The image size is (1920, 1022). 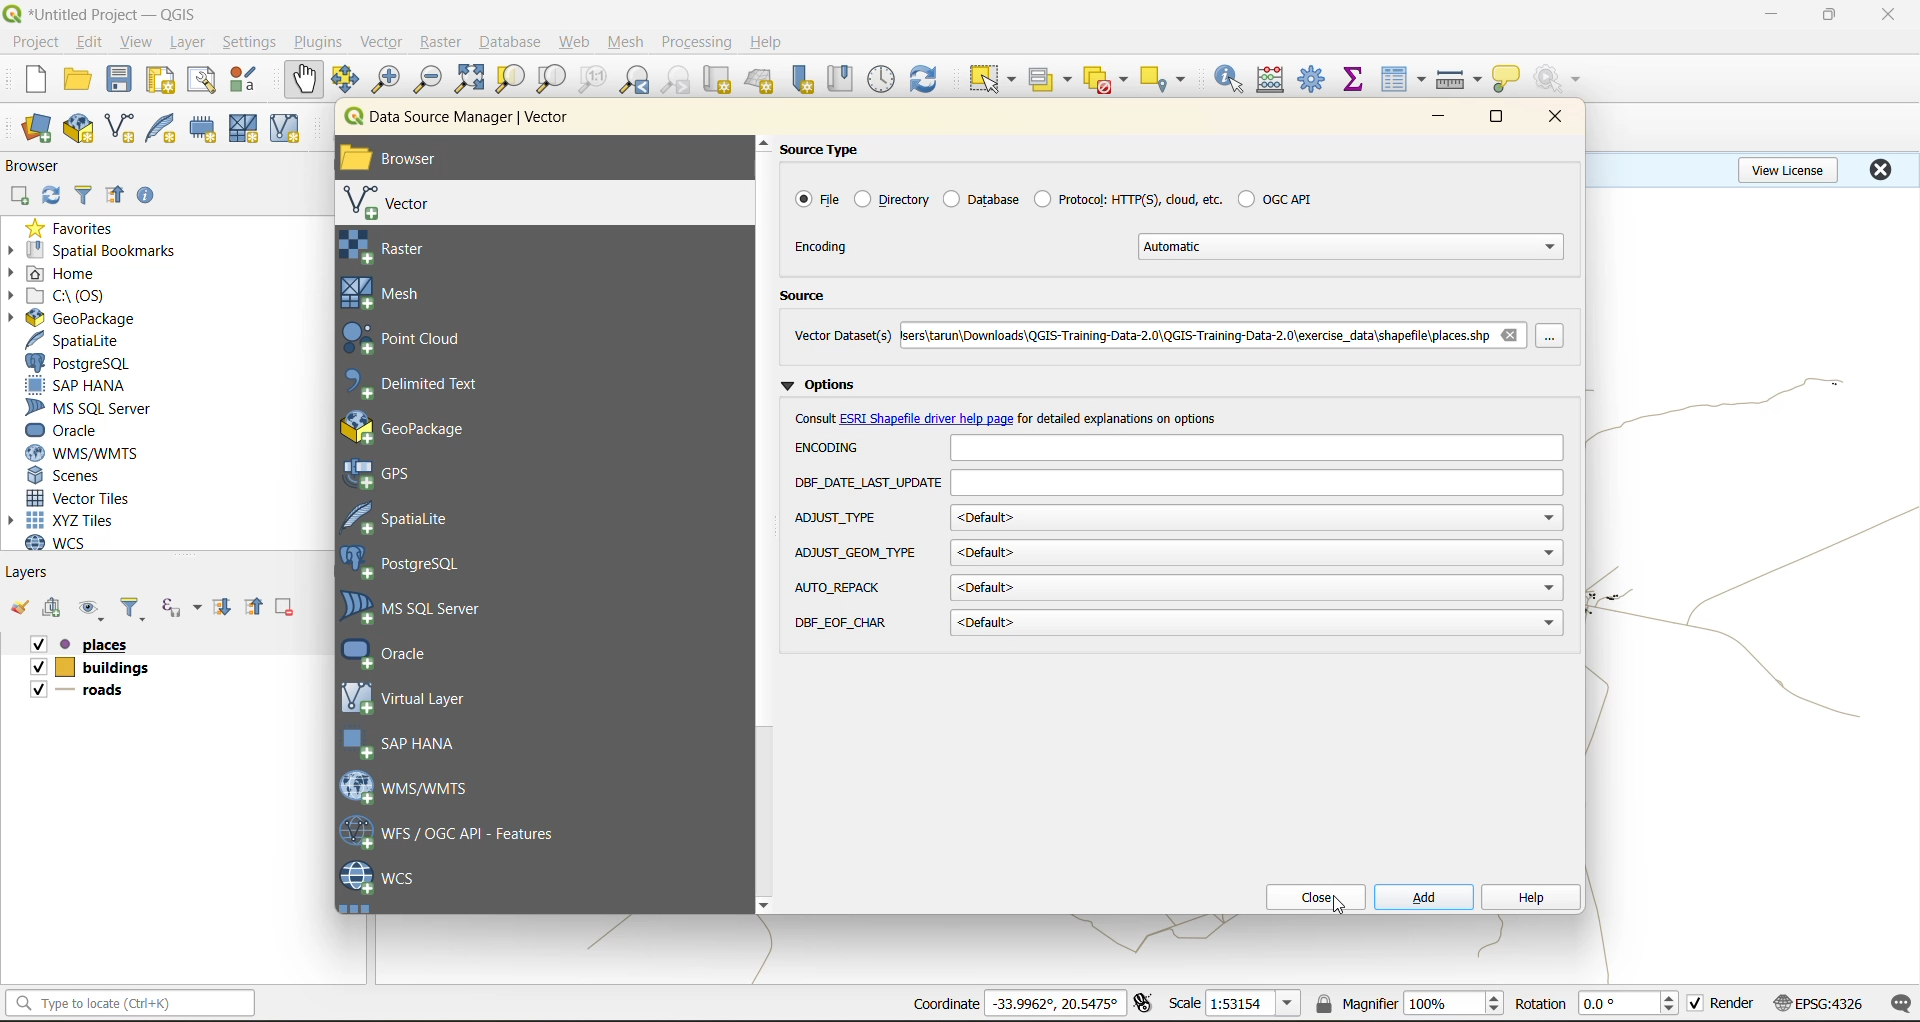 I want to click on dbf edf char, so click(x=1257, y=624).